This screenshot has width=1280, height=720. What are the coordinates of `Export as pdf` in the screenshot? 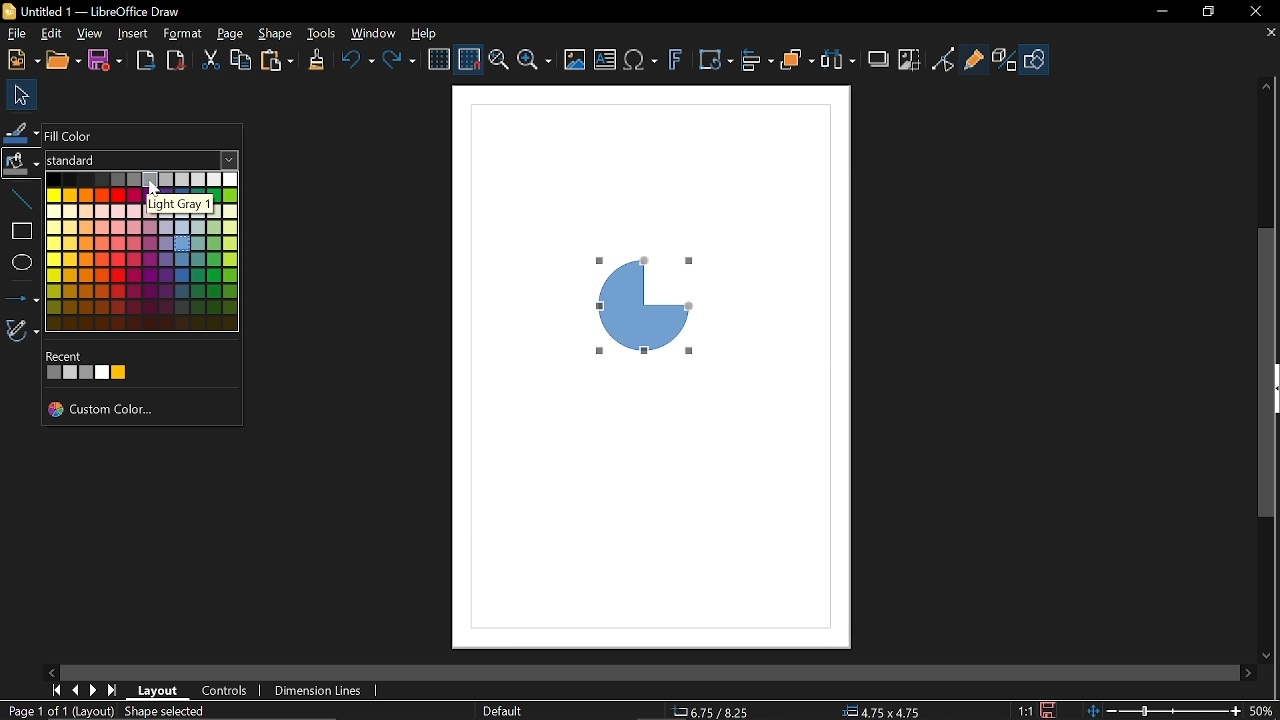 It's located at (175, 58).